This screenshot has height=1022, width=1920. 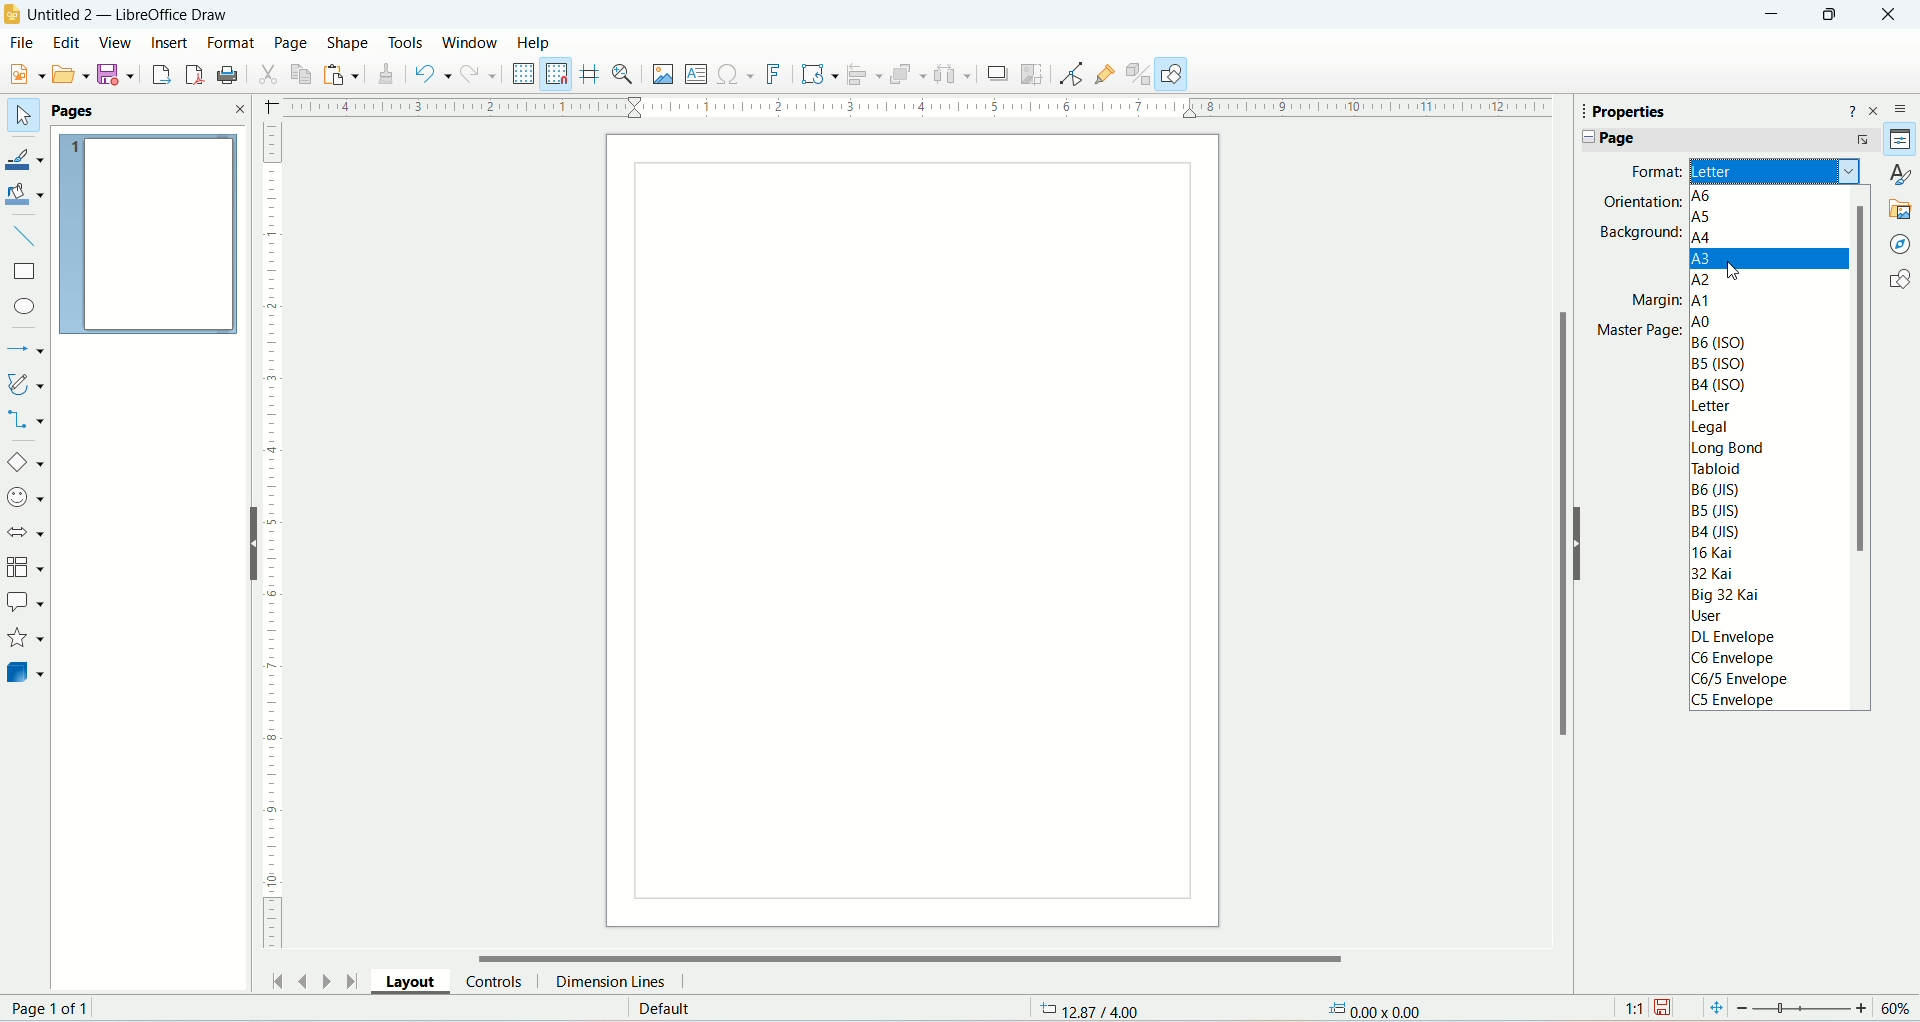 I want to click on fill color, so click(x=26, y=193).